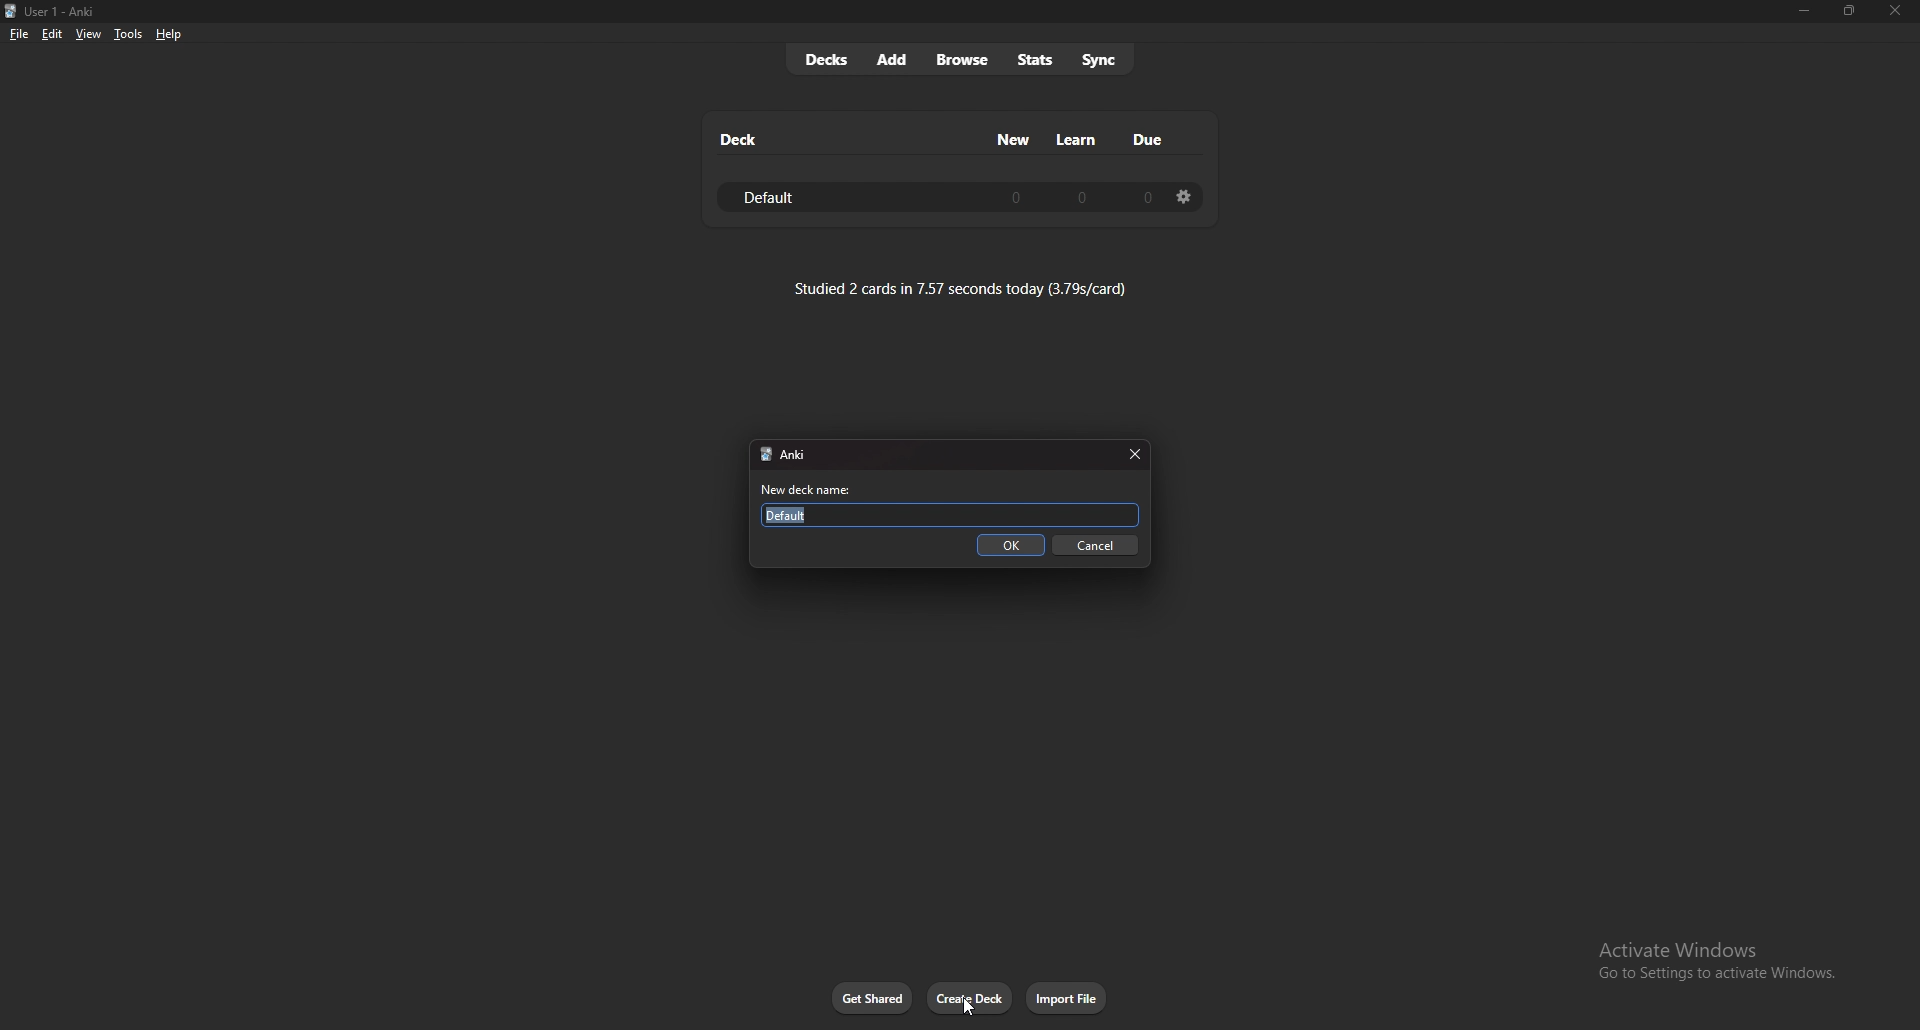 Image resolution: width=1920 pixels, height=1030 pixels. Describe the element at coordinates (953, 515) in the screenshot. I see `Default` at that location.